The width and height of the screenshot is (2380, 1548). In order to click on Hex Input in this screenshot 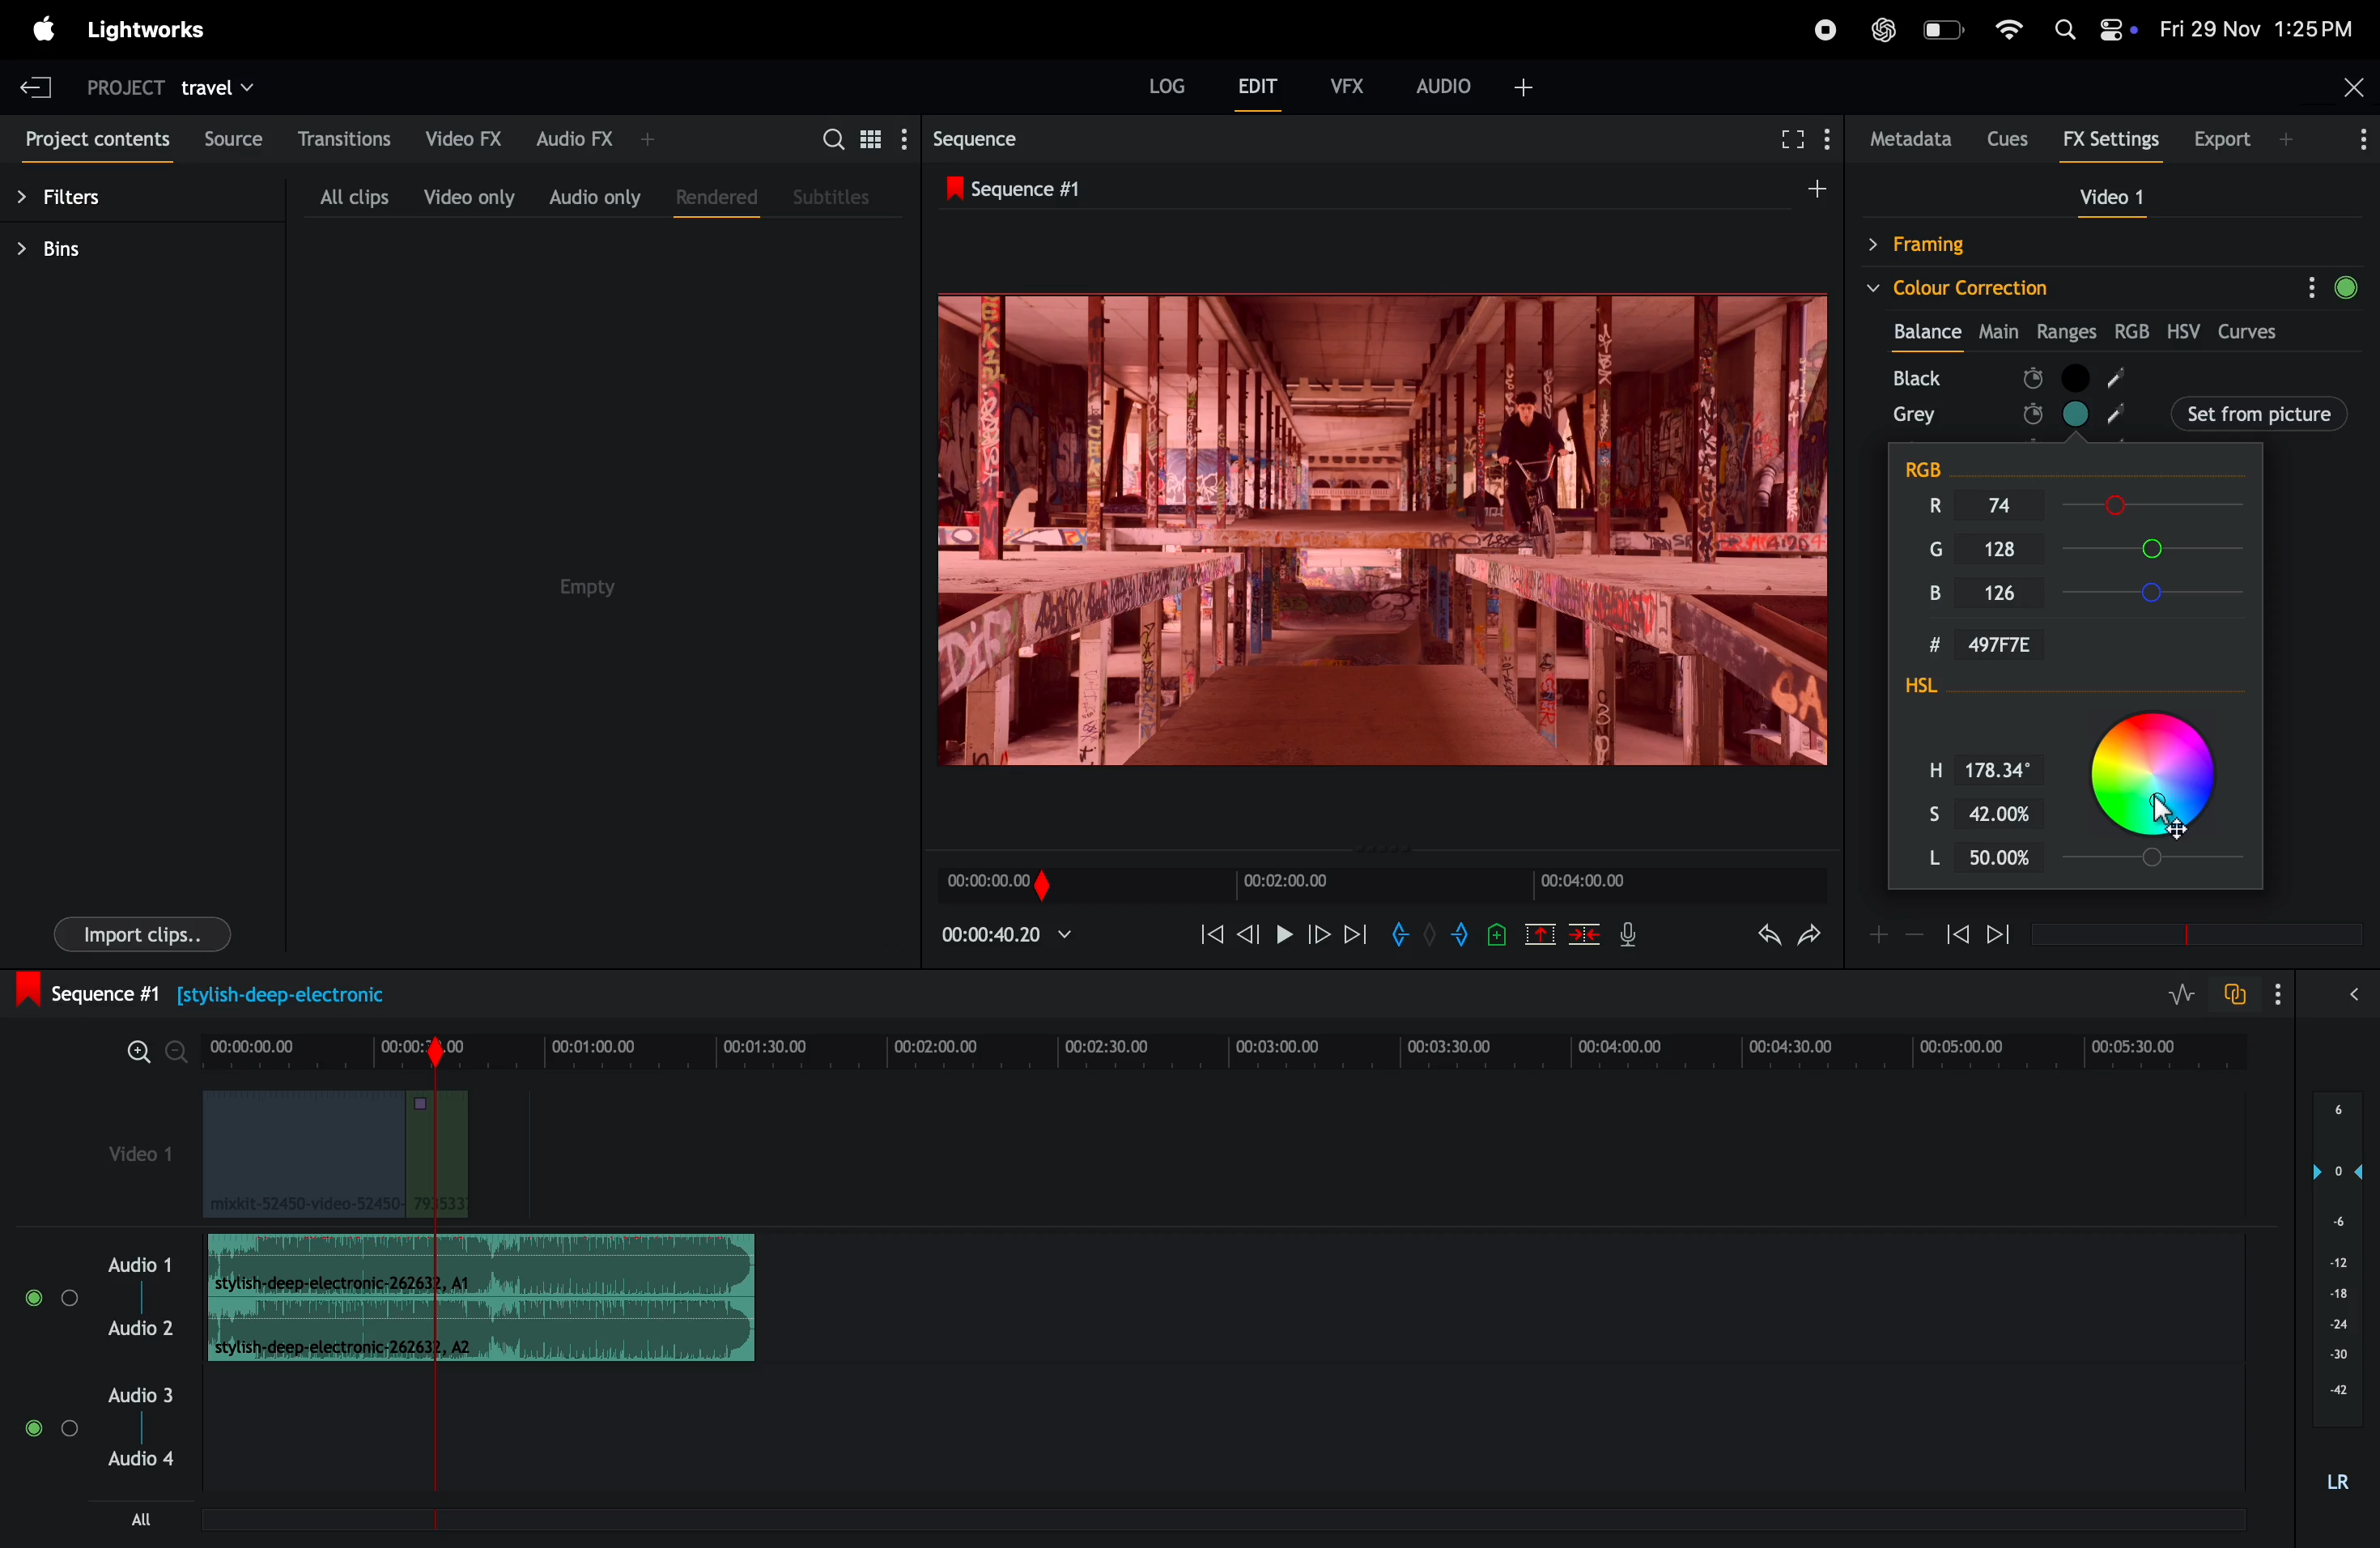, I will do `click(2010, 645)`.